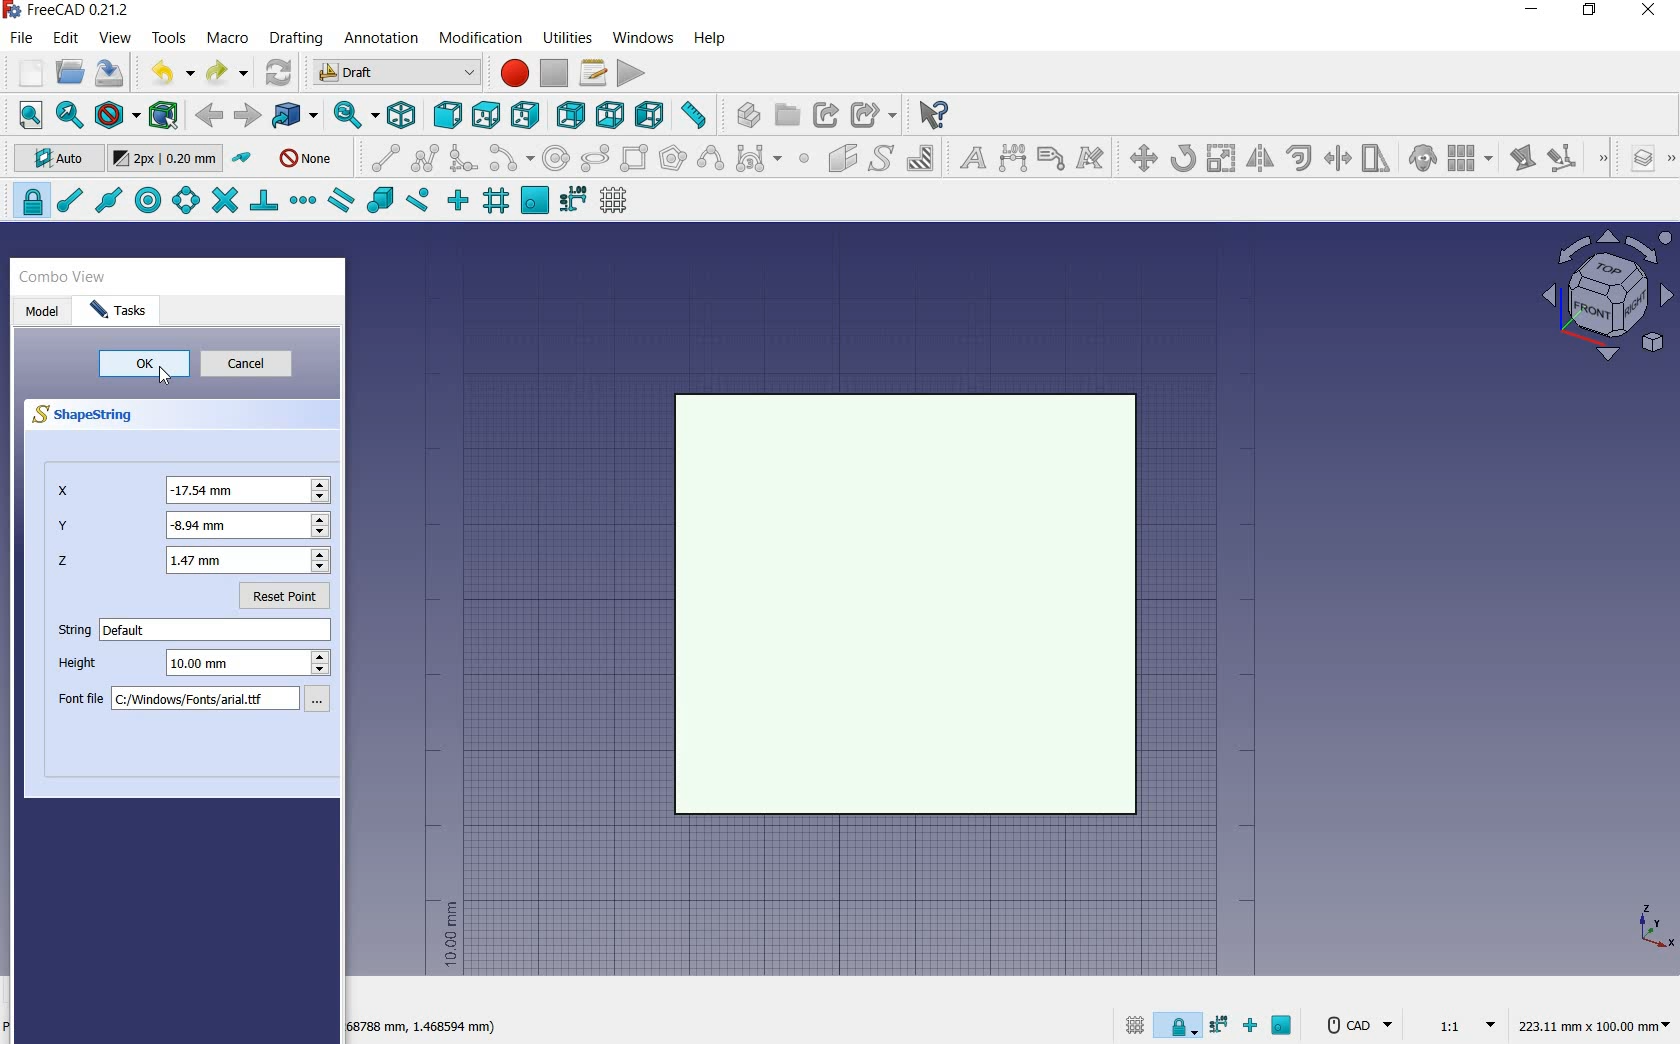 This screenshot has width=1680, height=1044. What do you see at coordinates (43, 310) in the screenshot?
I see `model` at bounding box center [43, 310].